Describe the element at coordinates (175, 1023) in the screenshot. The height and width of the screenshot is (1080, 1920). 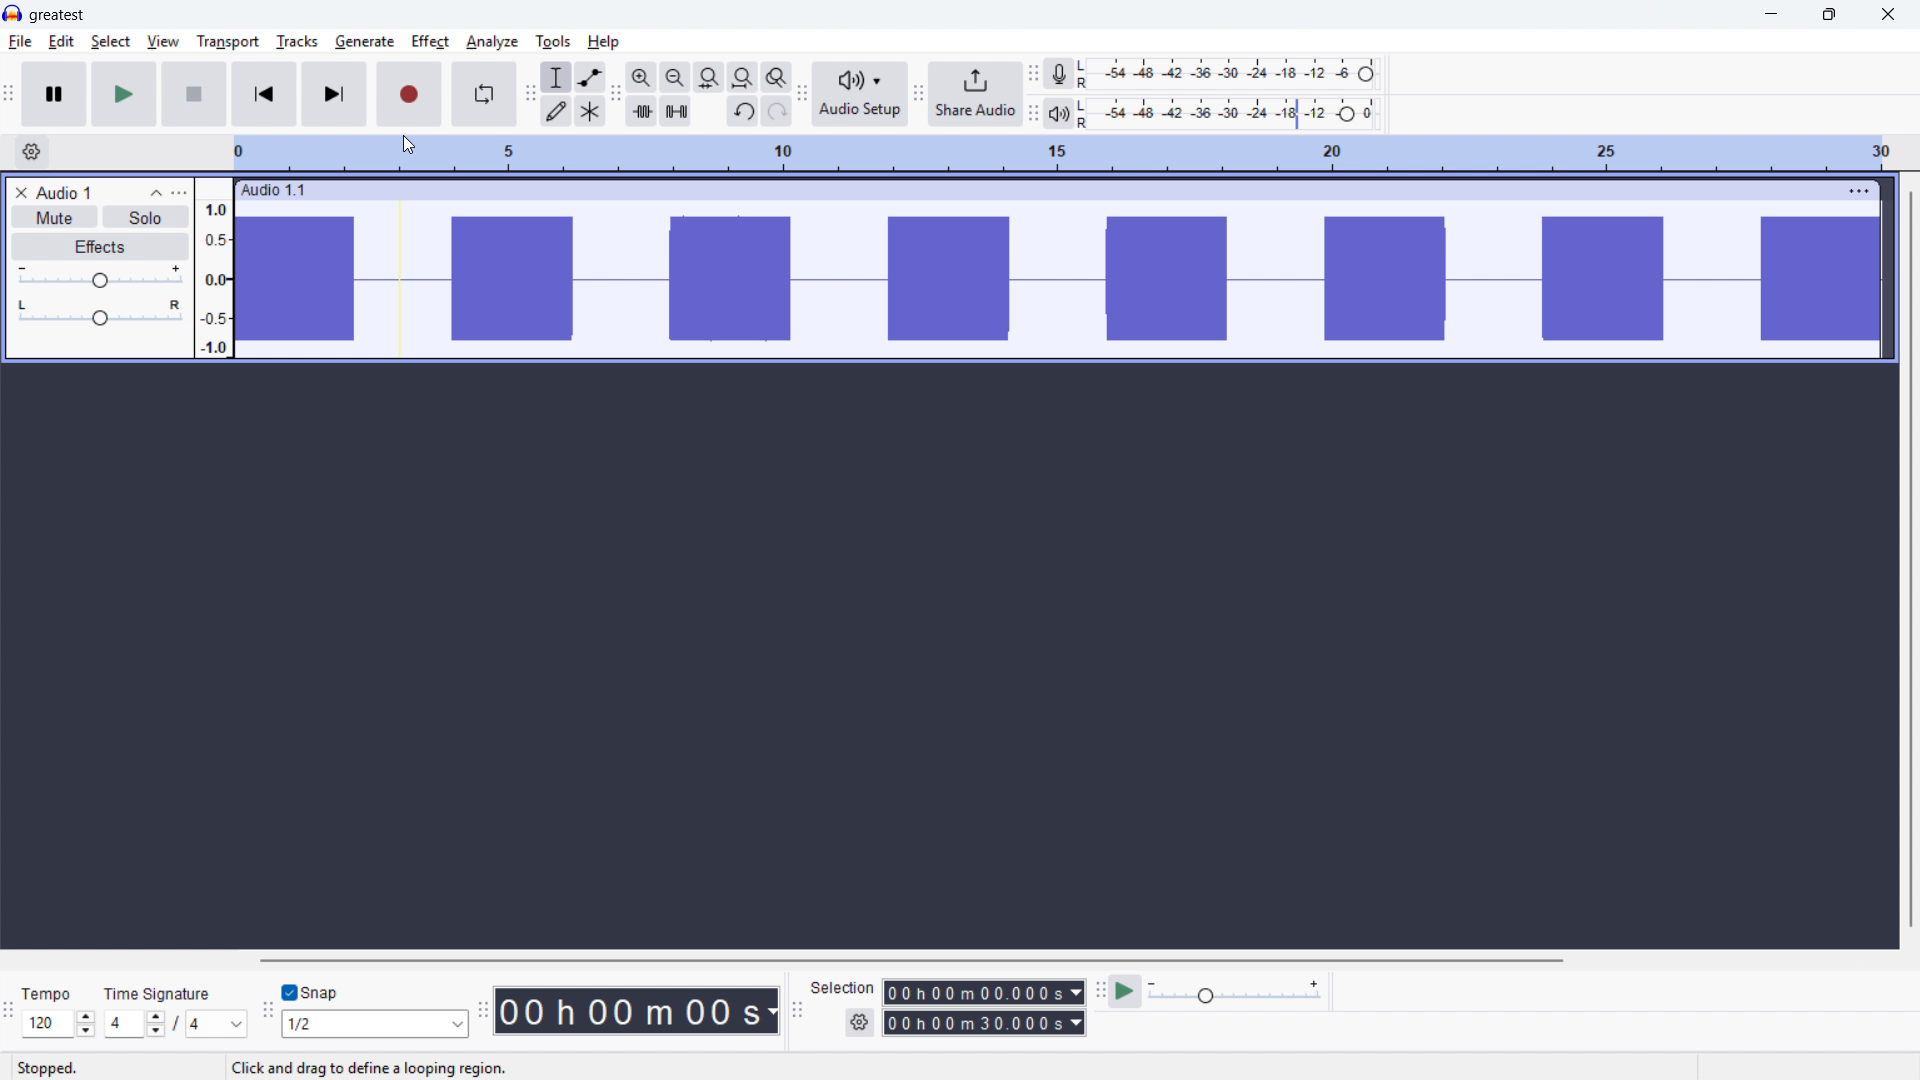
I see `Set time signature ` at that location.